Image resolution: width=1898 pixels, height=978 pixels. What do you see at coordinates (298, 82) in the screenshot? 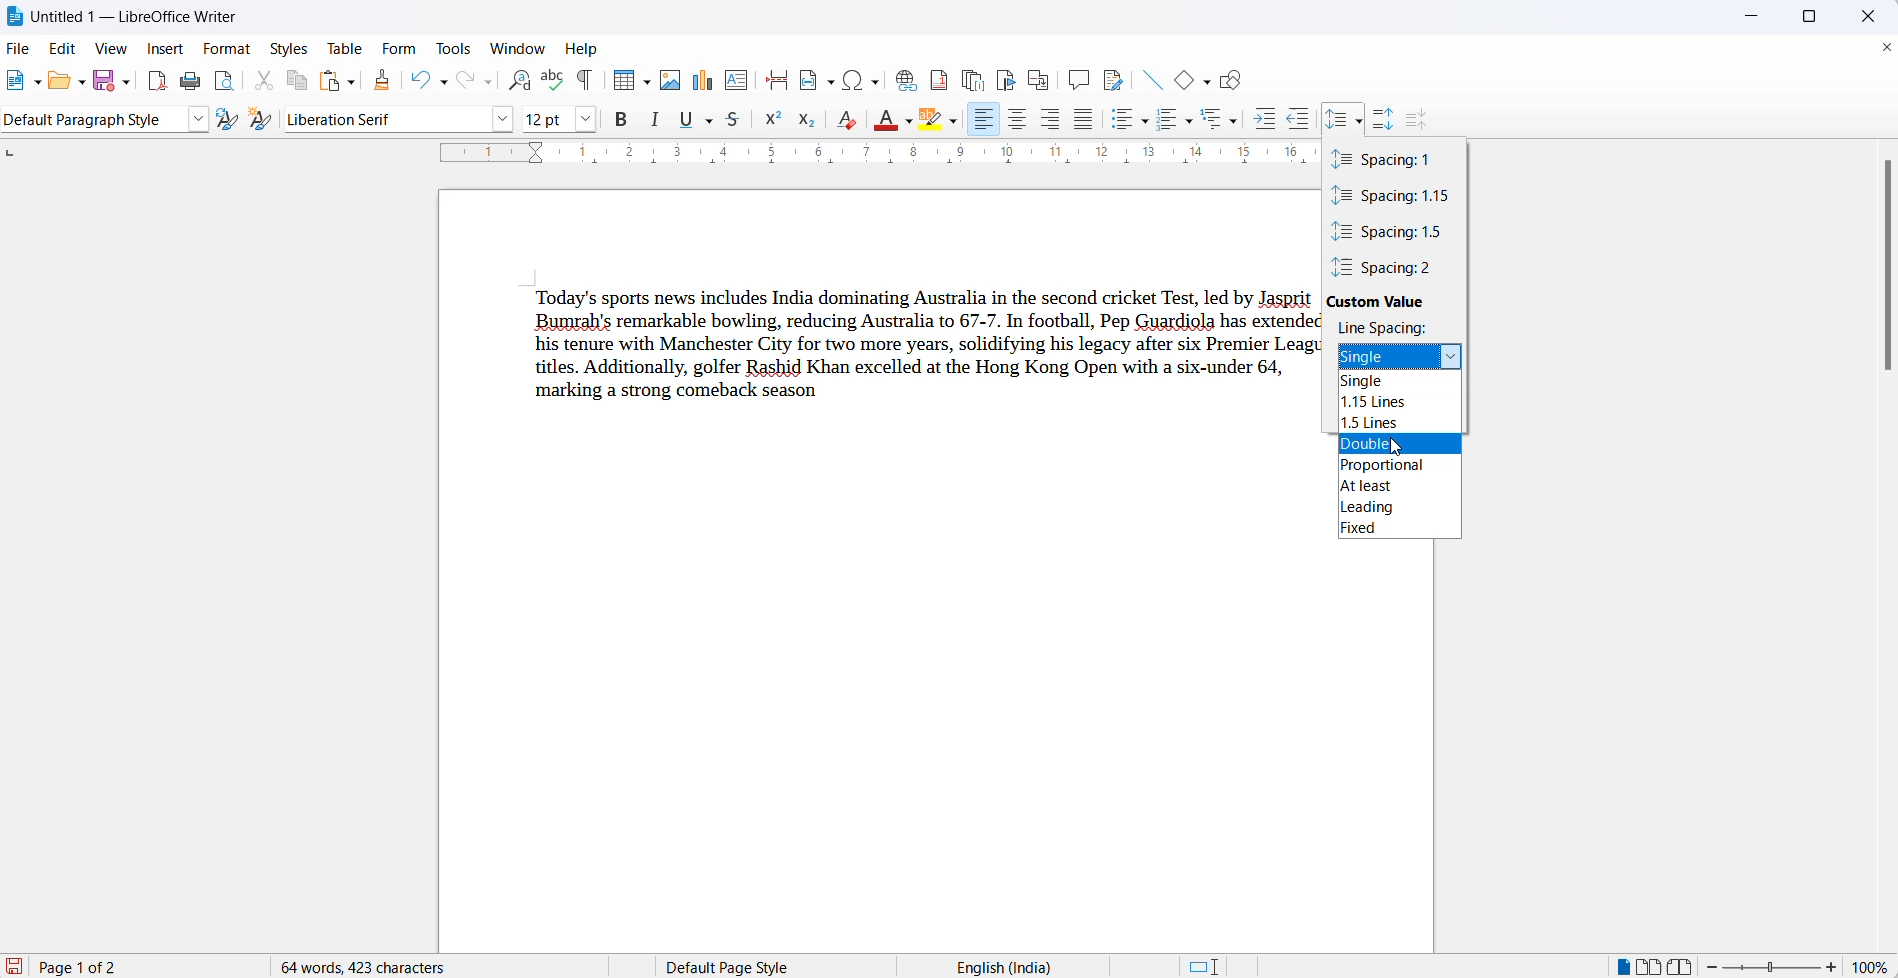
I see `copy` at bounding box center [298, 82].